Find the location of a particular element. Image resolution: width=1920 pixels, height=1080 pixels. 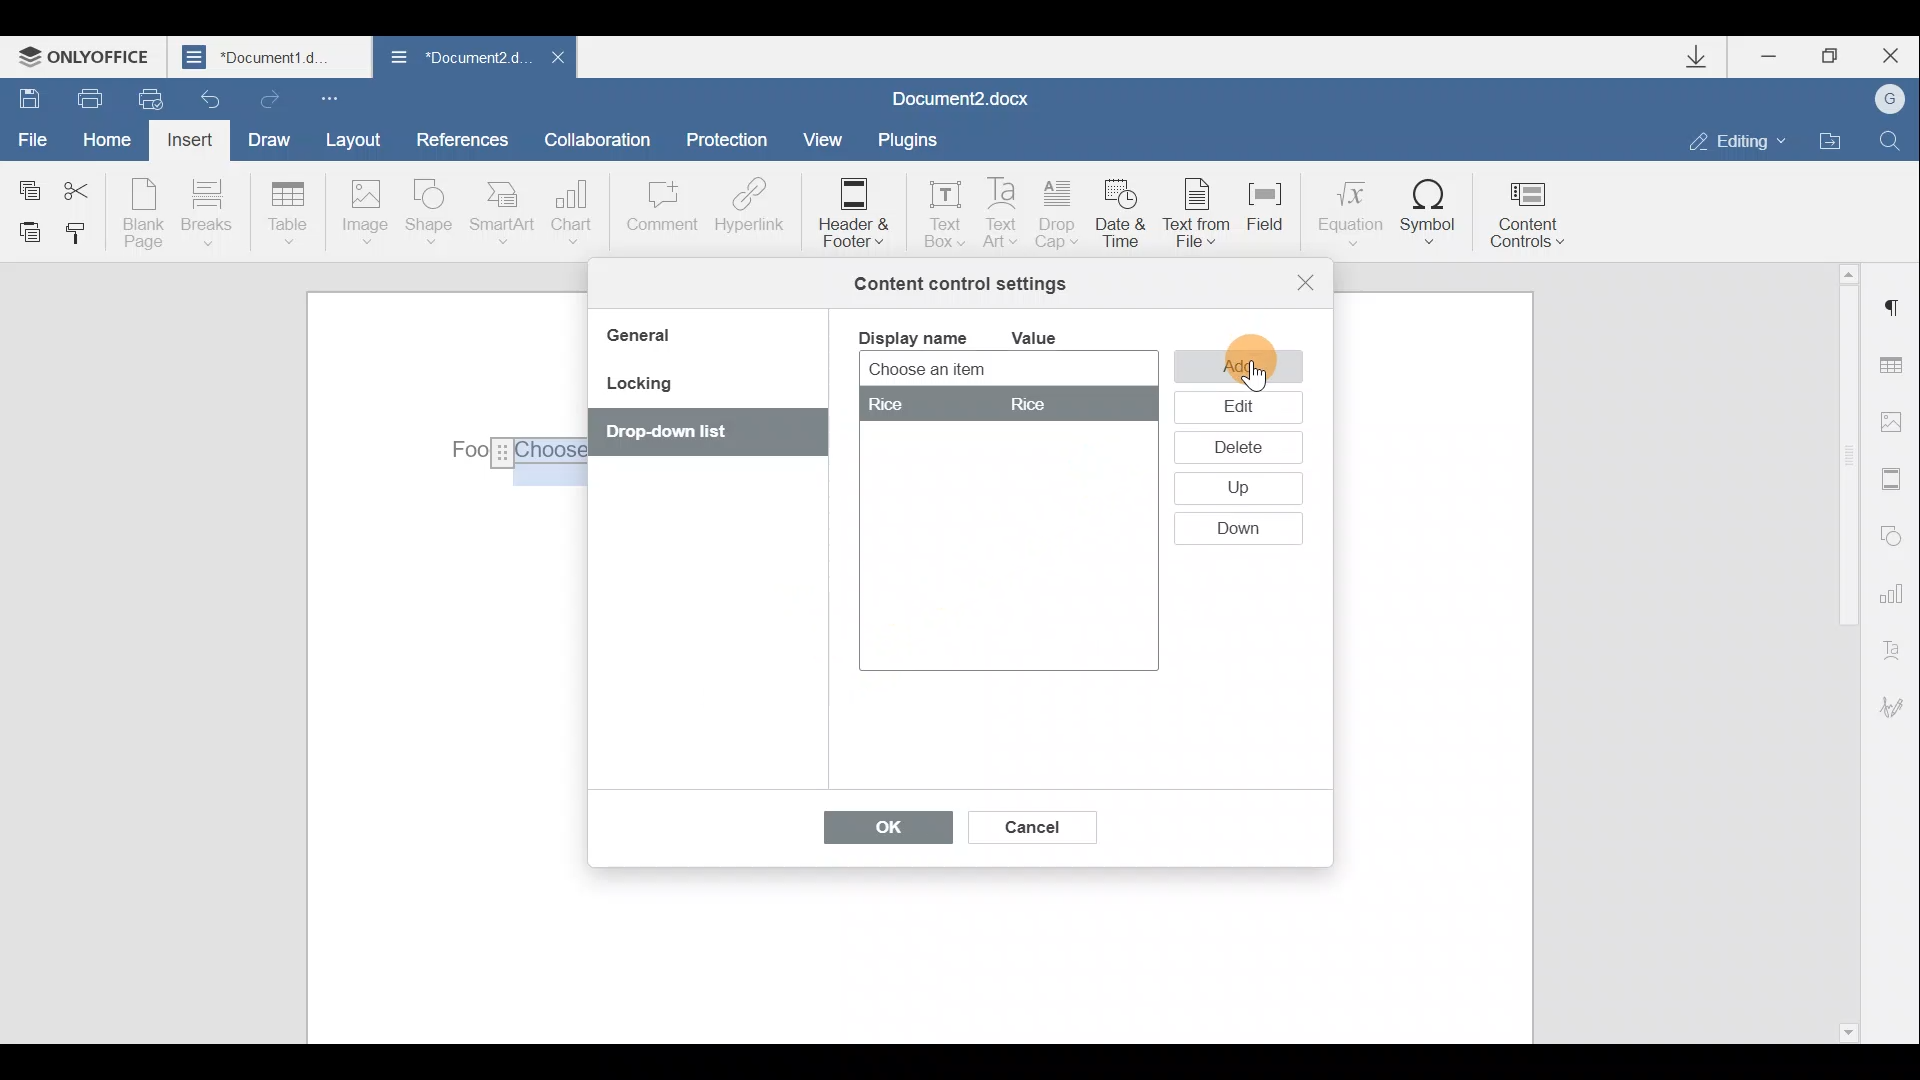

Text Art is located at coordinates (1003, 214).